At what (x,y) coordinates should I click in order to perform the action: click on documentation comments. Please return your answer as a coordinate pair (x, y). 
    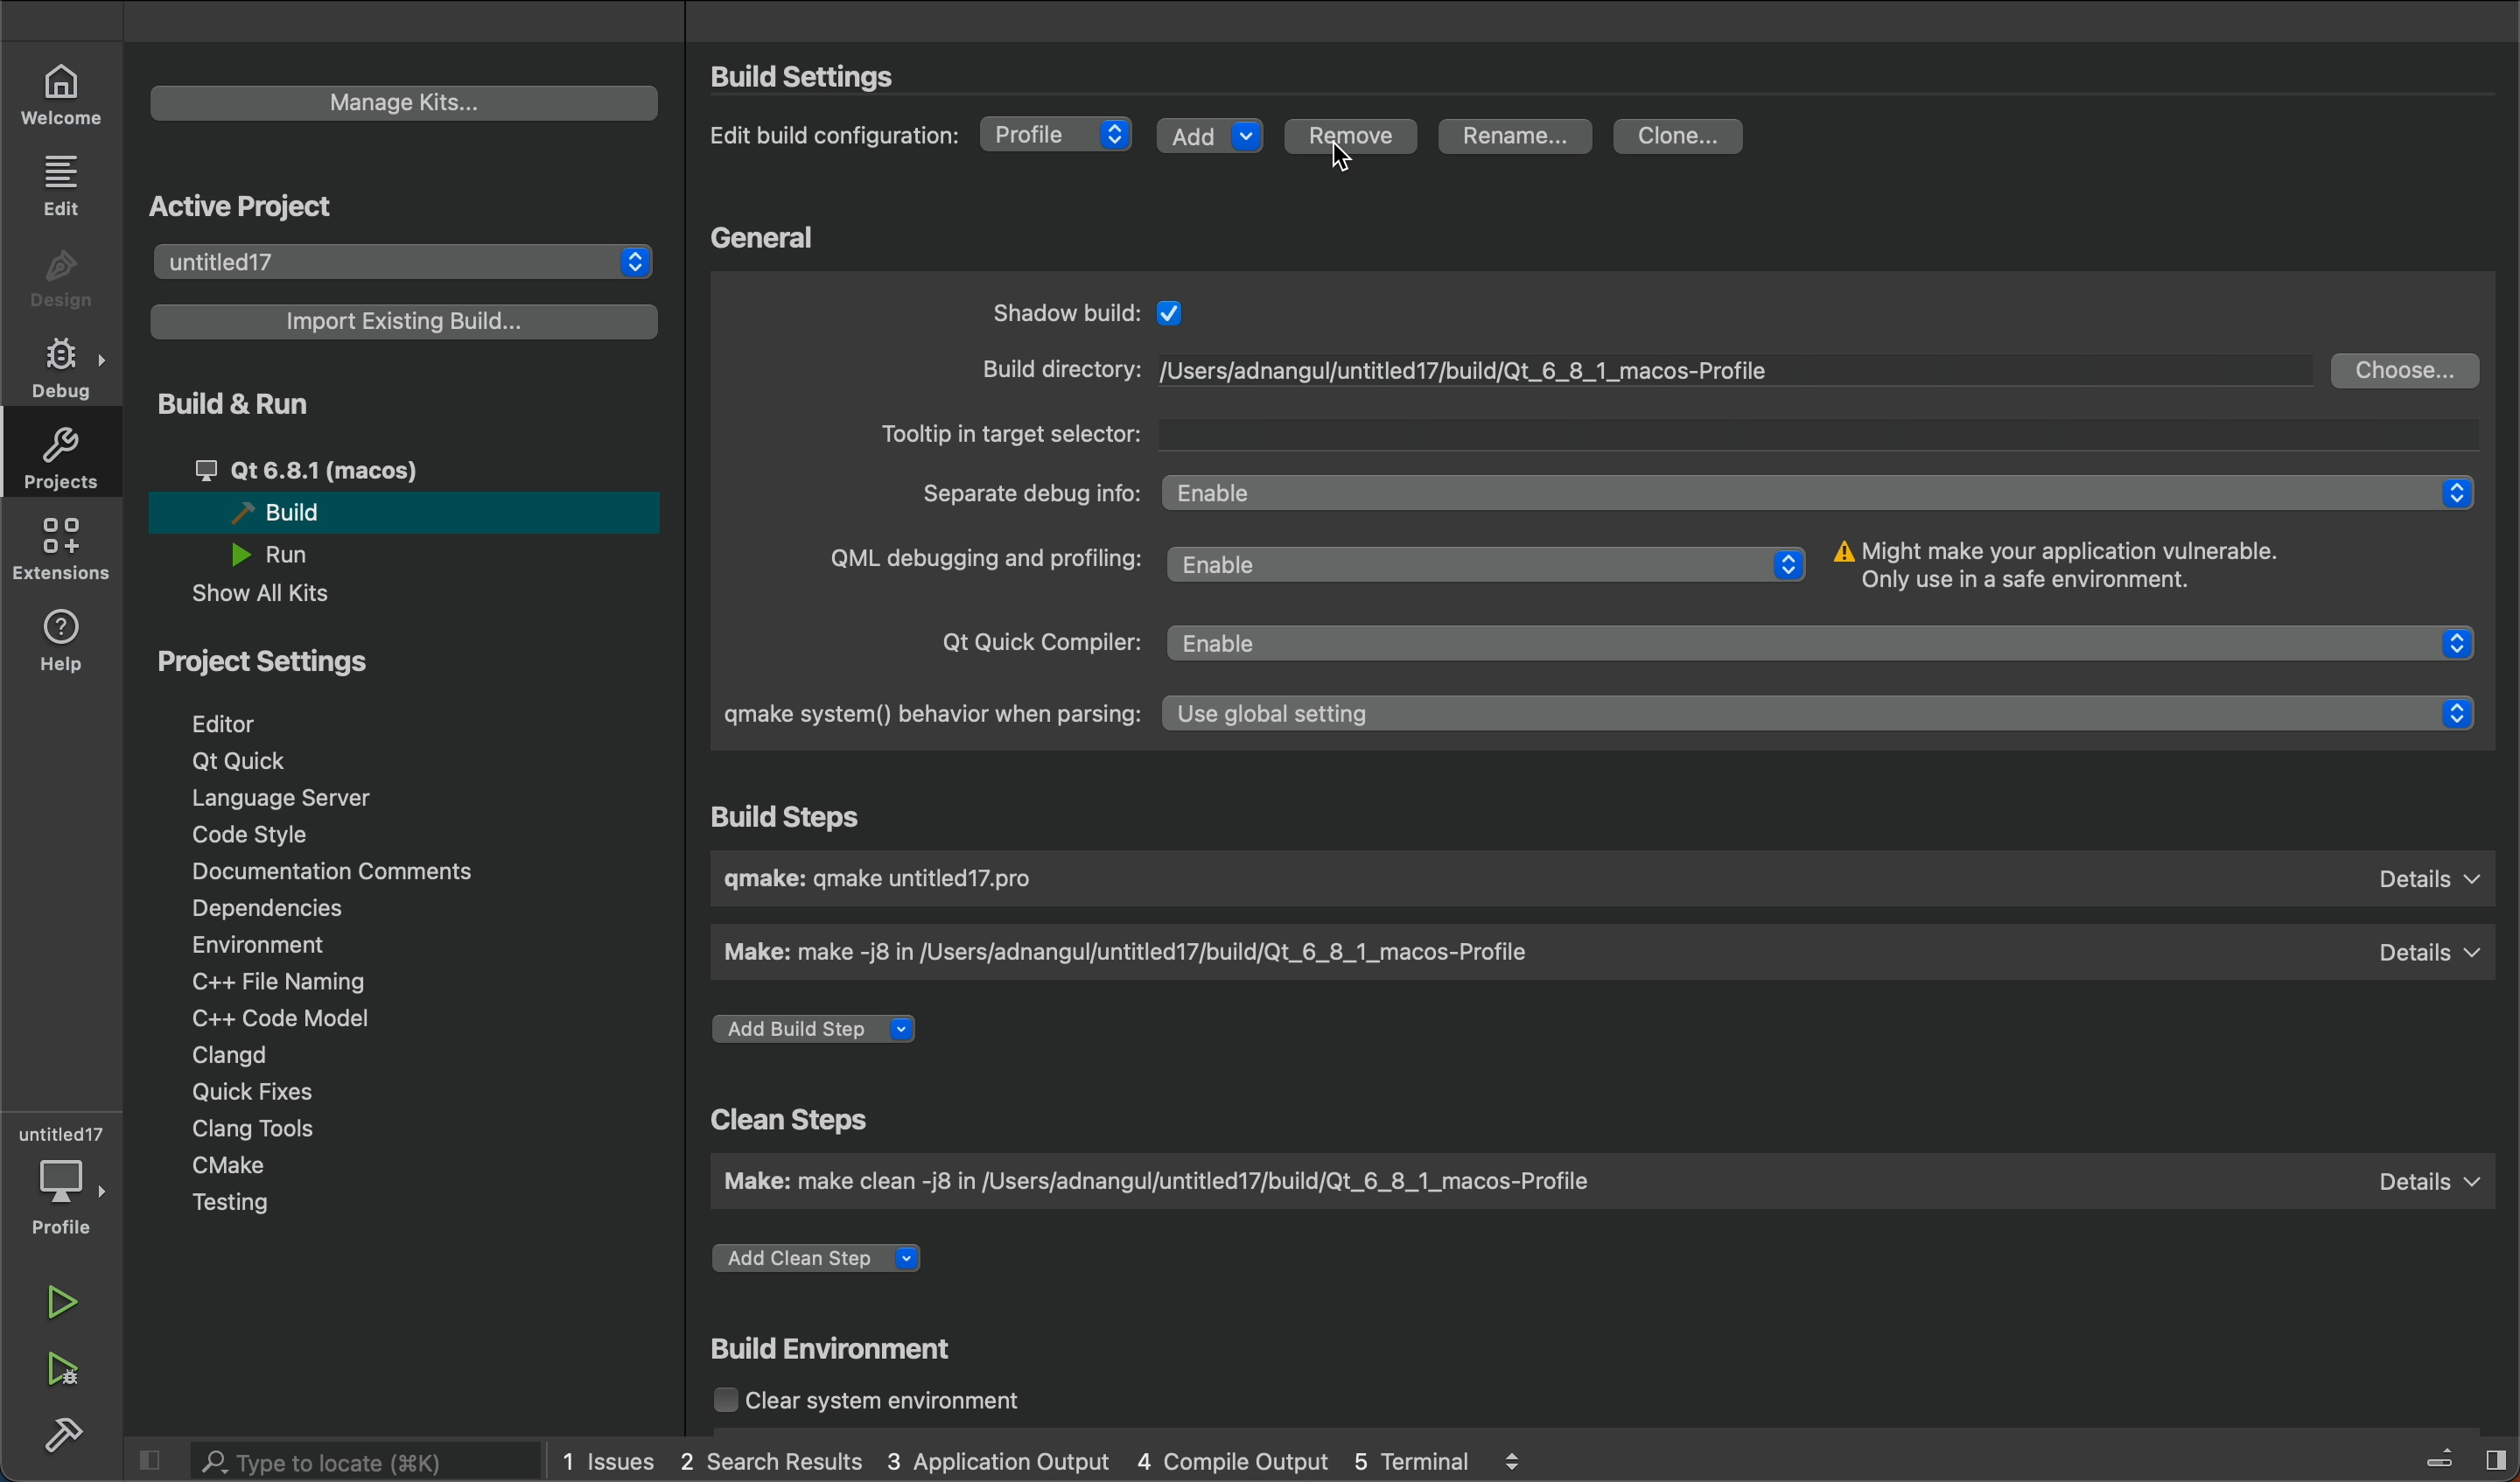
    Looking at the image, I should click on (338, 870).